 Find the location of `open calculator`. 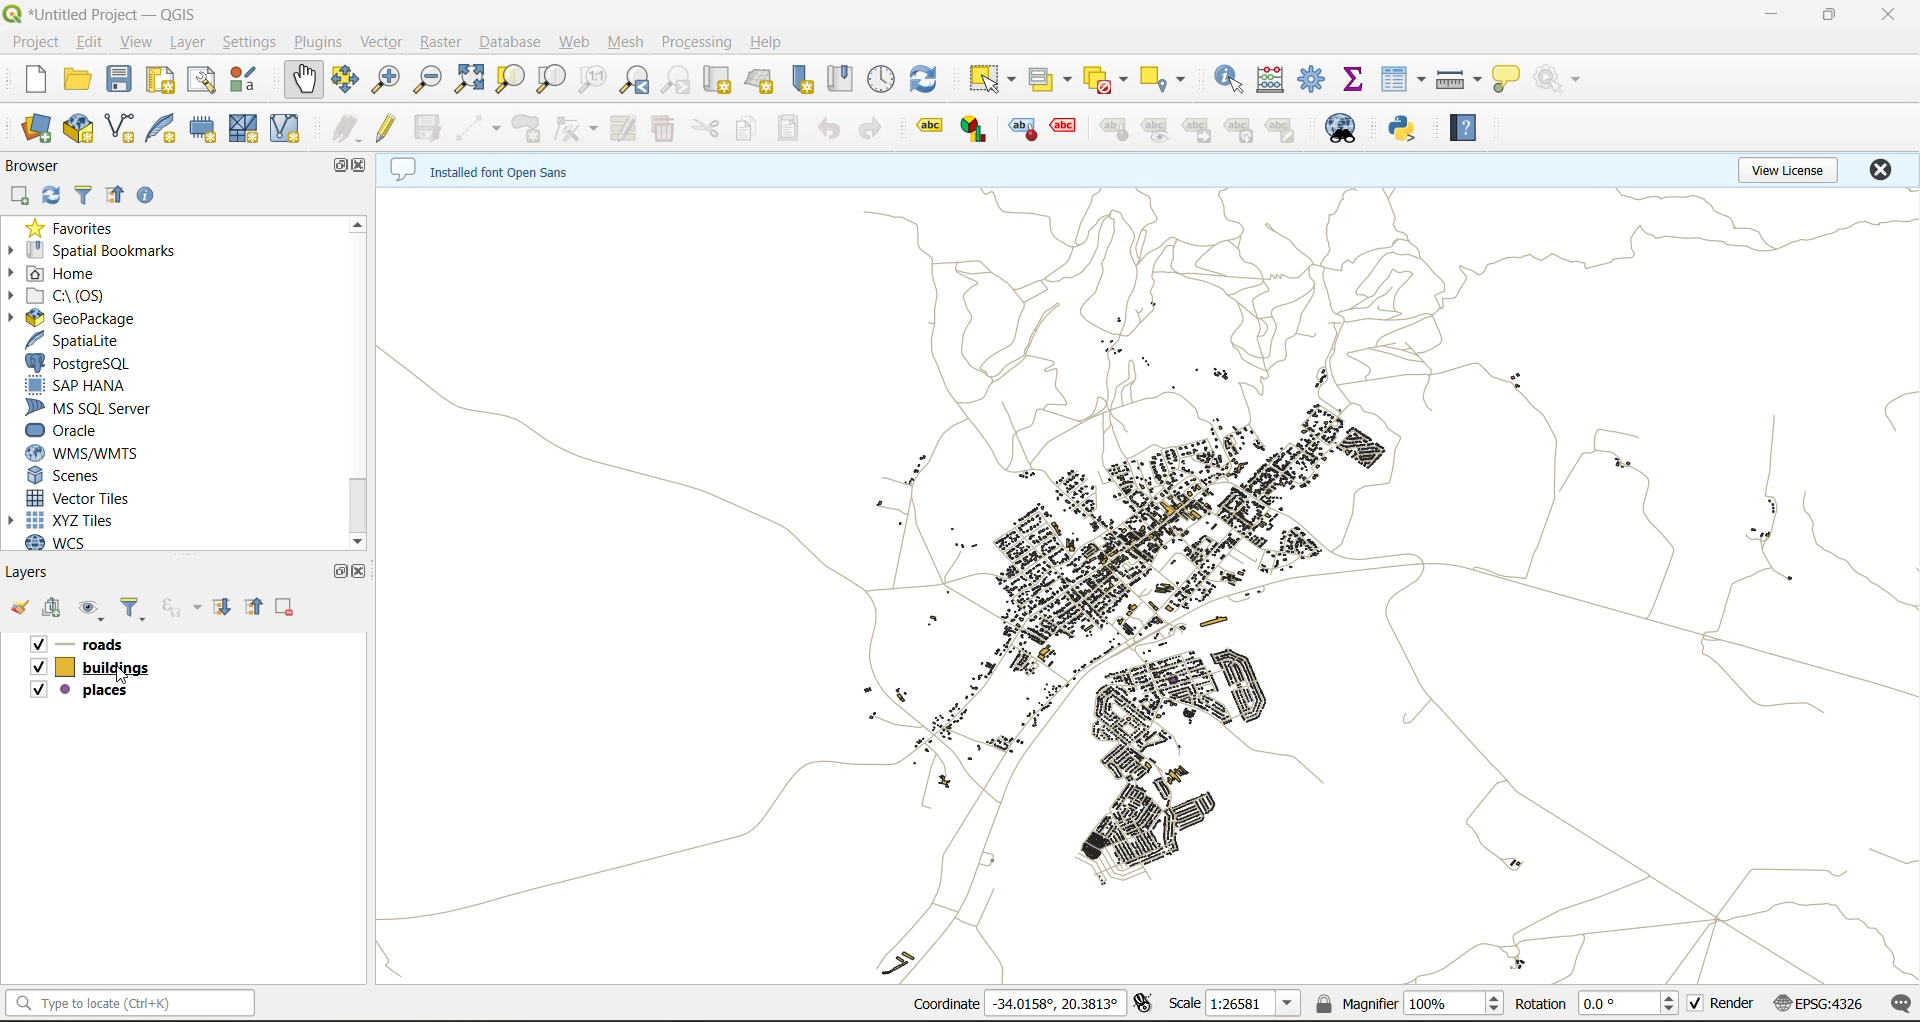

open calculator is located at coordinates (1275, 83).